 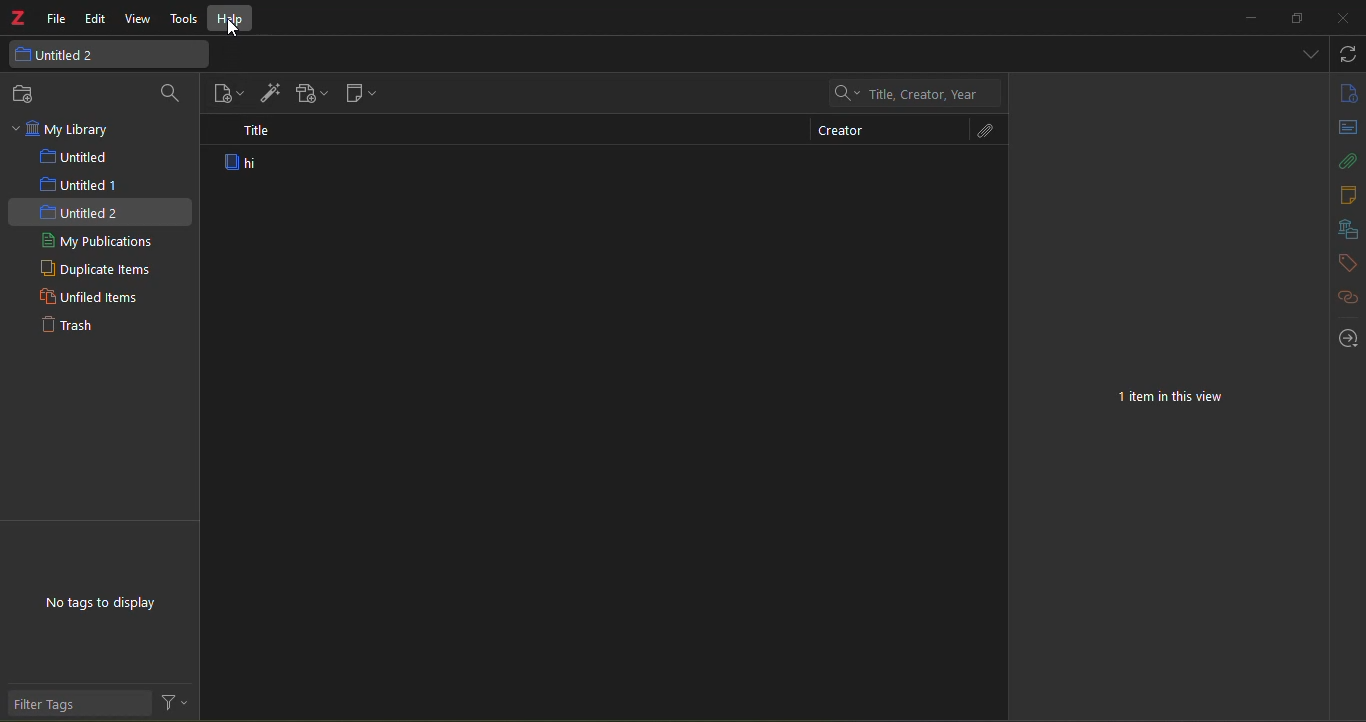 I want to click on help, so click(x=232, y=18).